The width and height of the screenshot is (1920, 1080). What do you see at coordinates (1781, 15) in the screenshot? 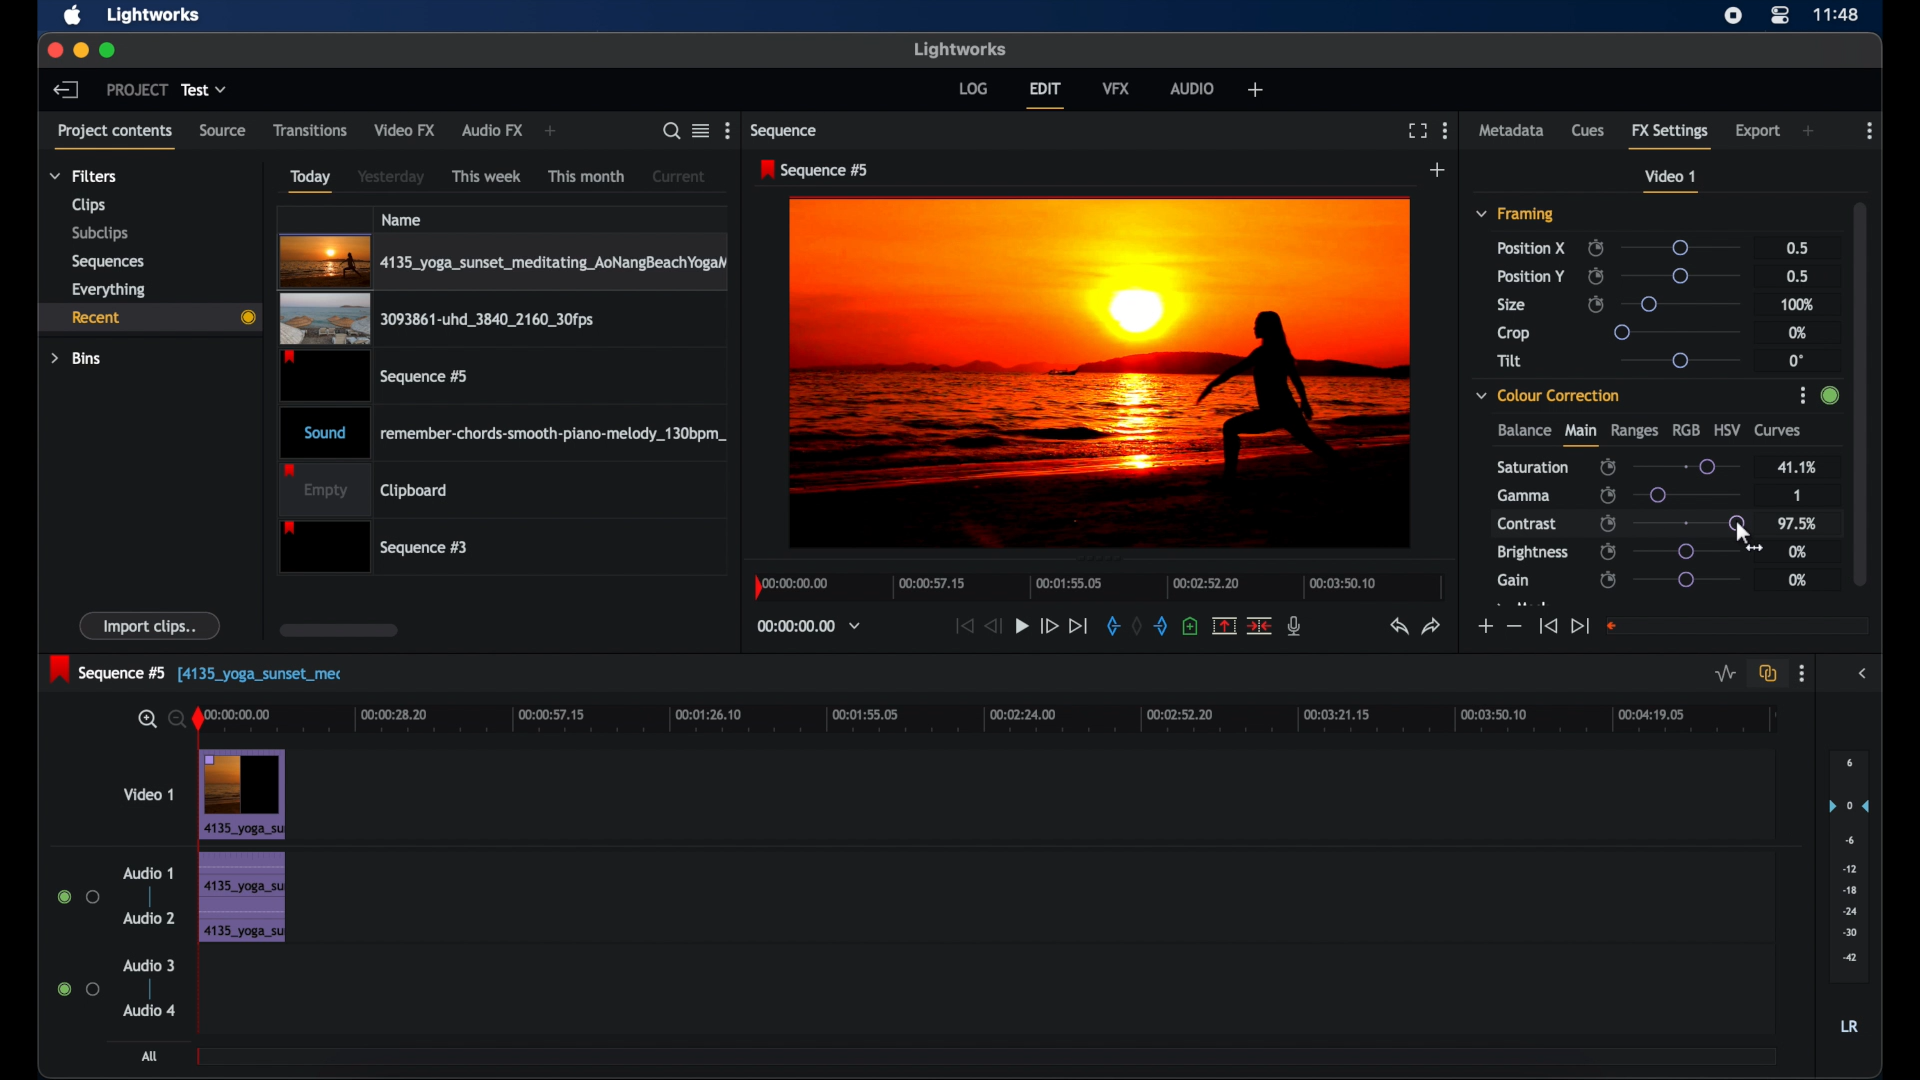
I see `control center` at bounding box center [1781, 15].